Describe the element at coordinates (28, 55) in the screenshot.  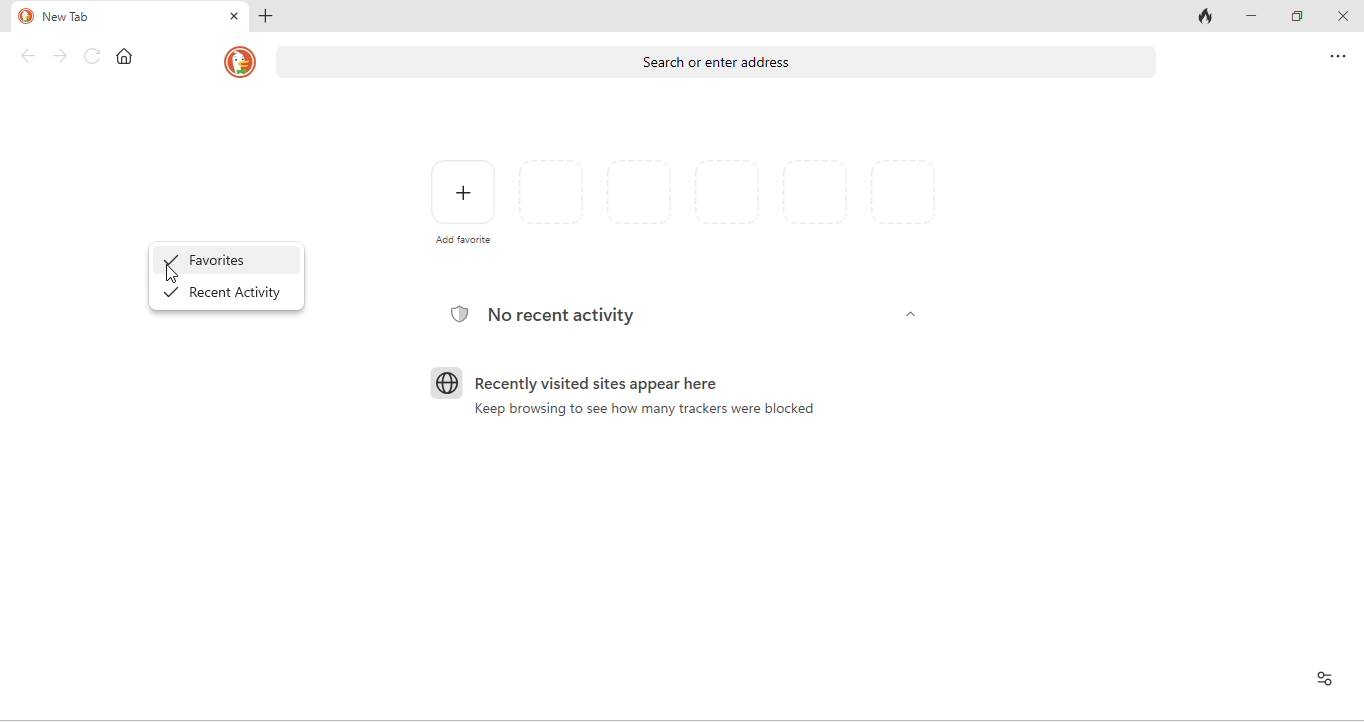
I see `back` at that location.